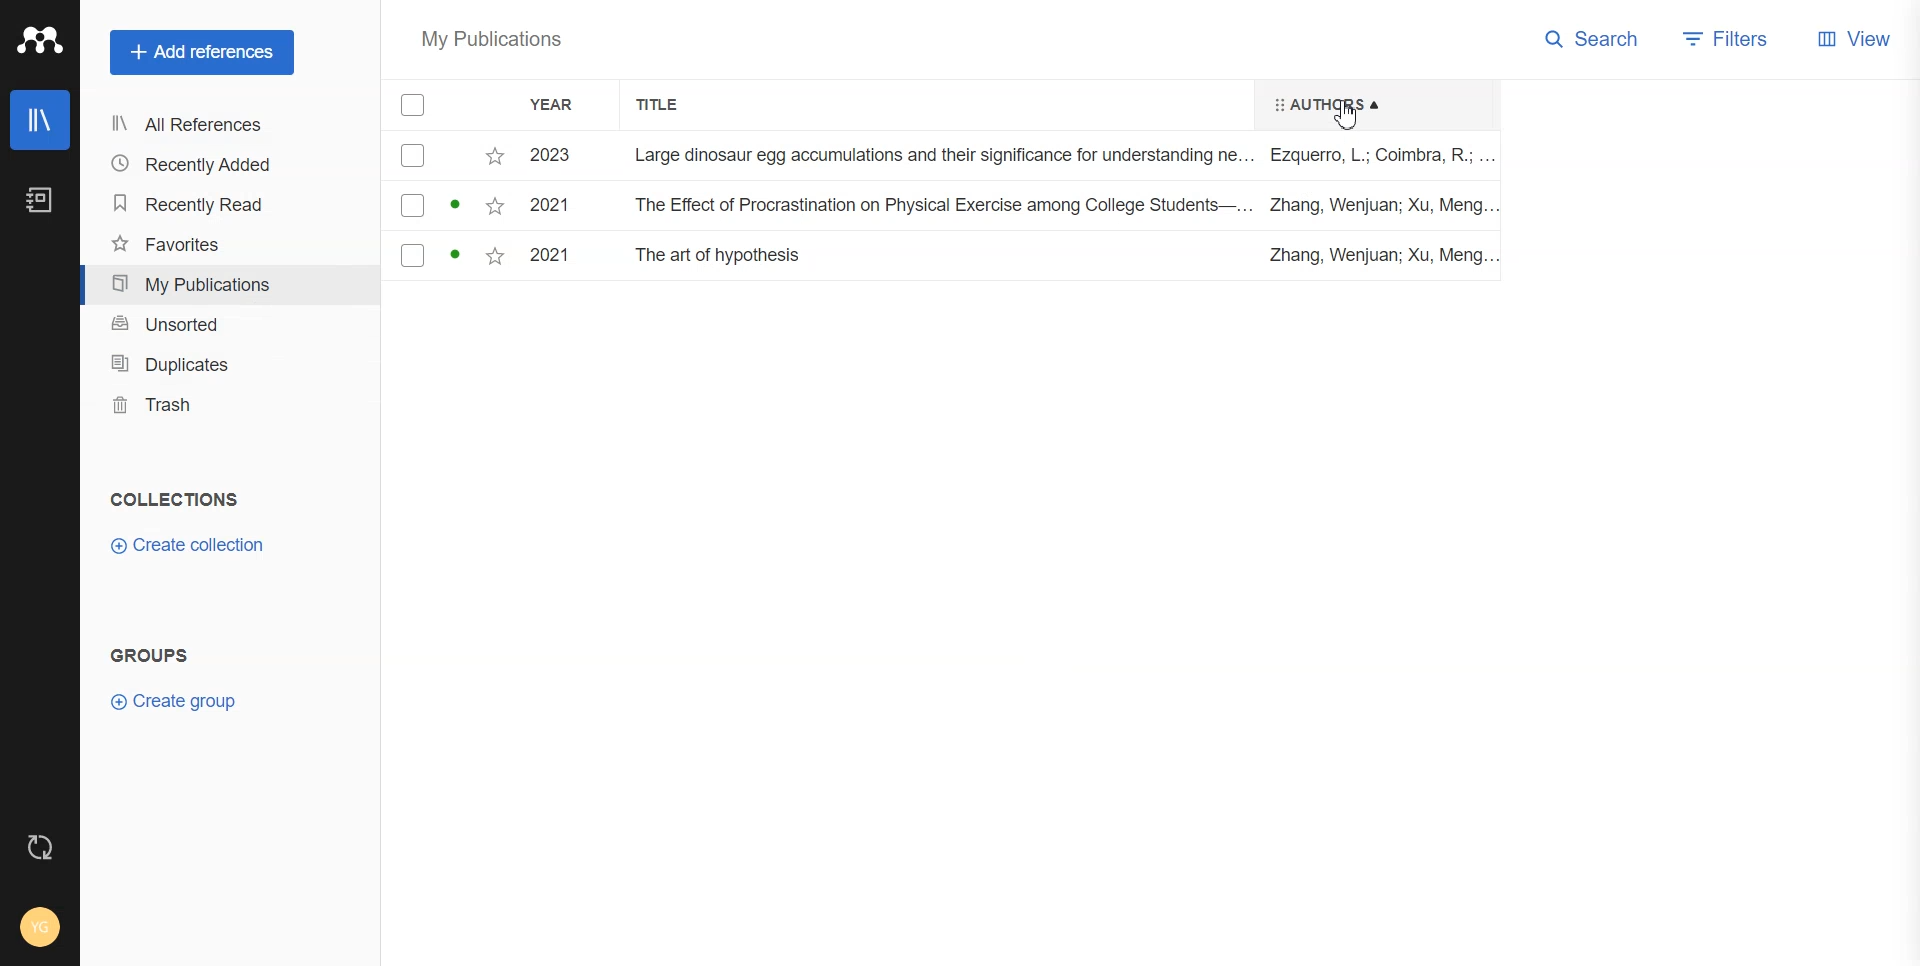 This screenshot has height=966, width=1920. What do you see at coordinates (415, 105) in the screenshot?
I see `Check mark` at bounding box center [415, 105].